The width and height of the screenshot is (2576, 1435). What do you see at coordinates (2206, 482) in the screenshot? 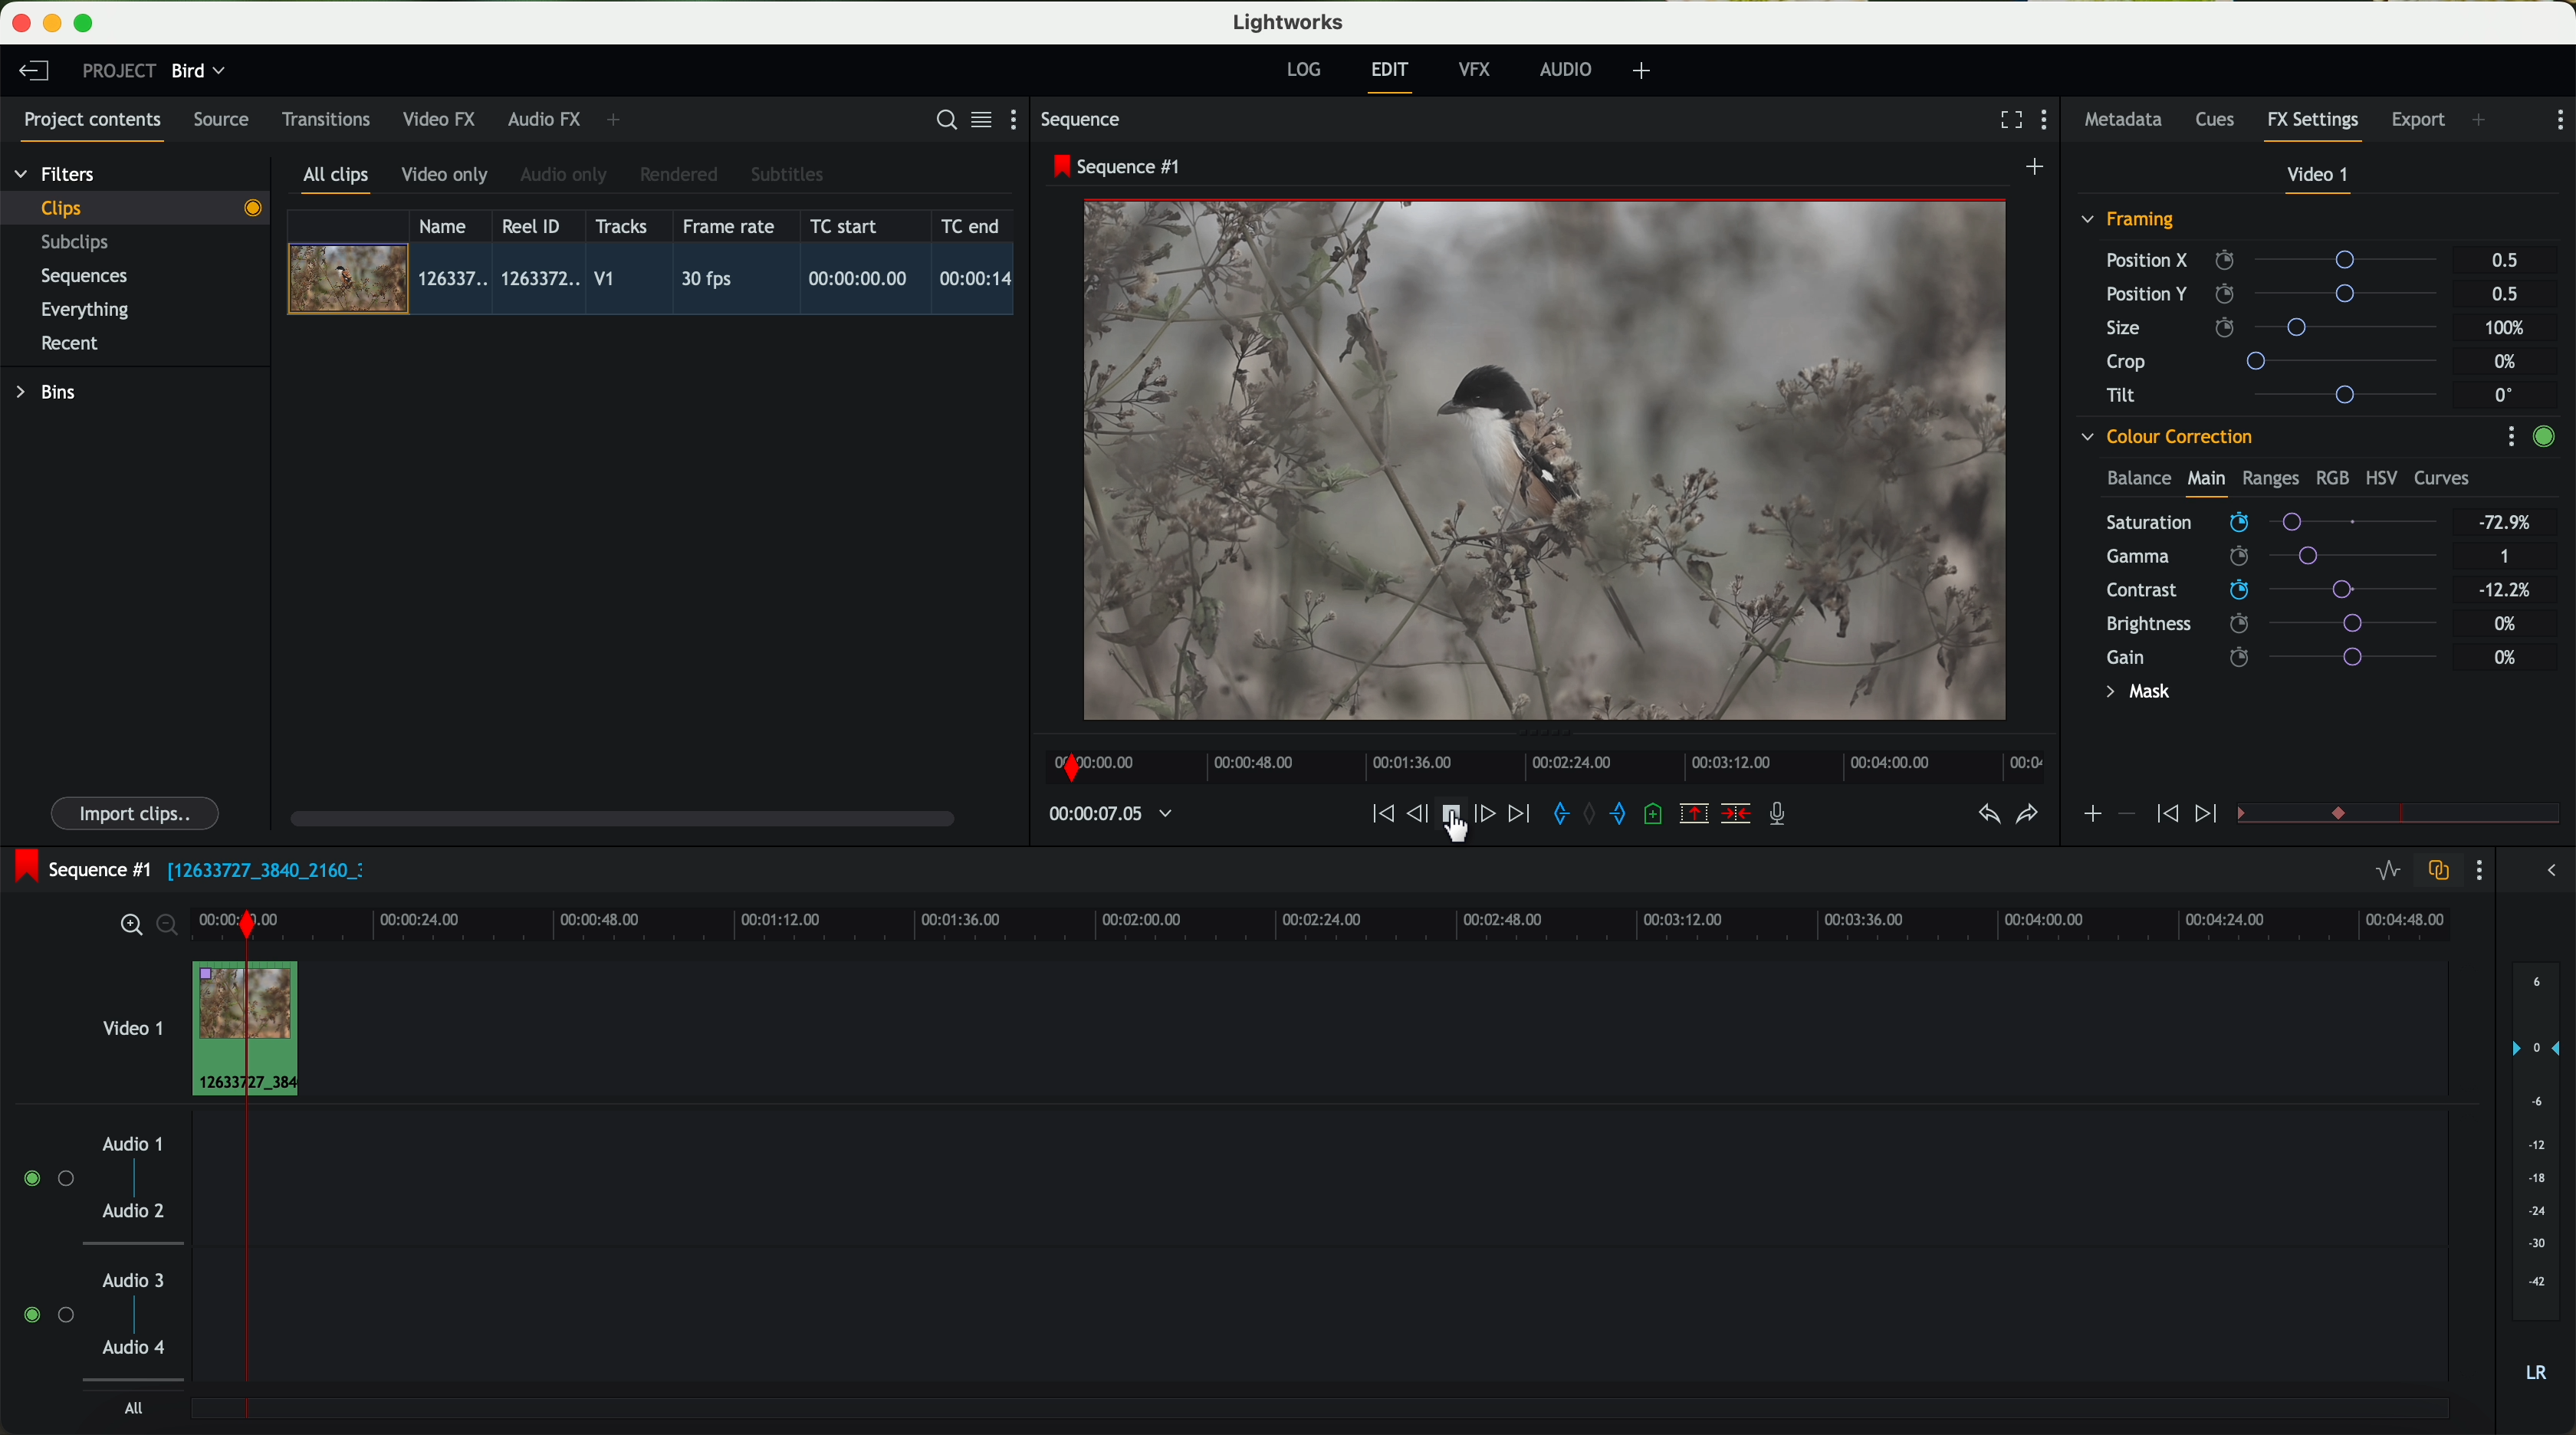
I see `main` at bounding box center [2206, 482].